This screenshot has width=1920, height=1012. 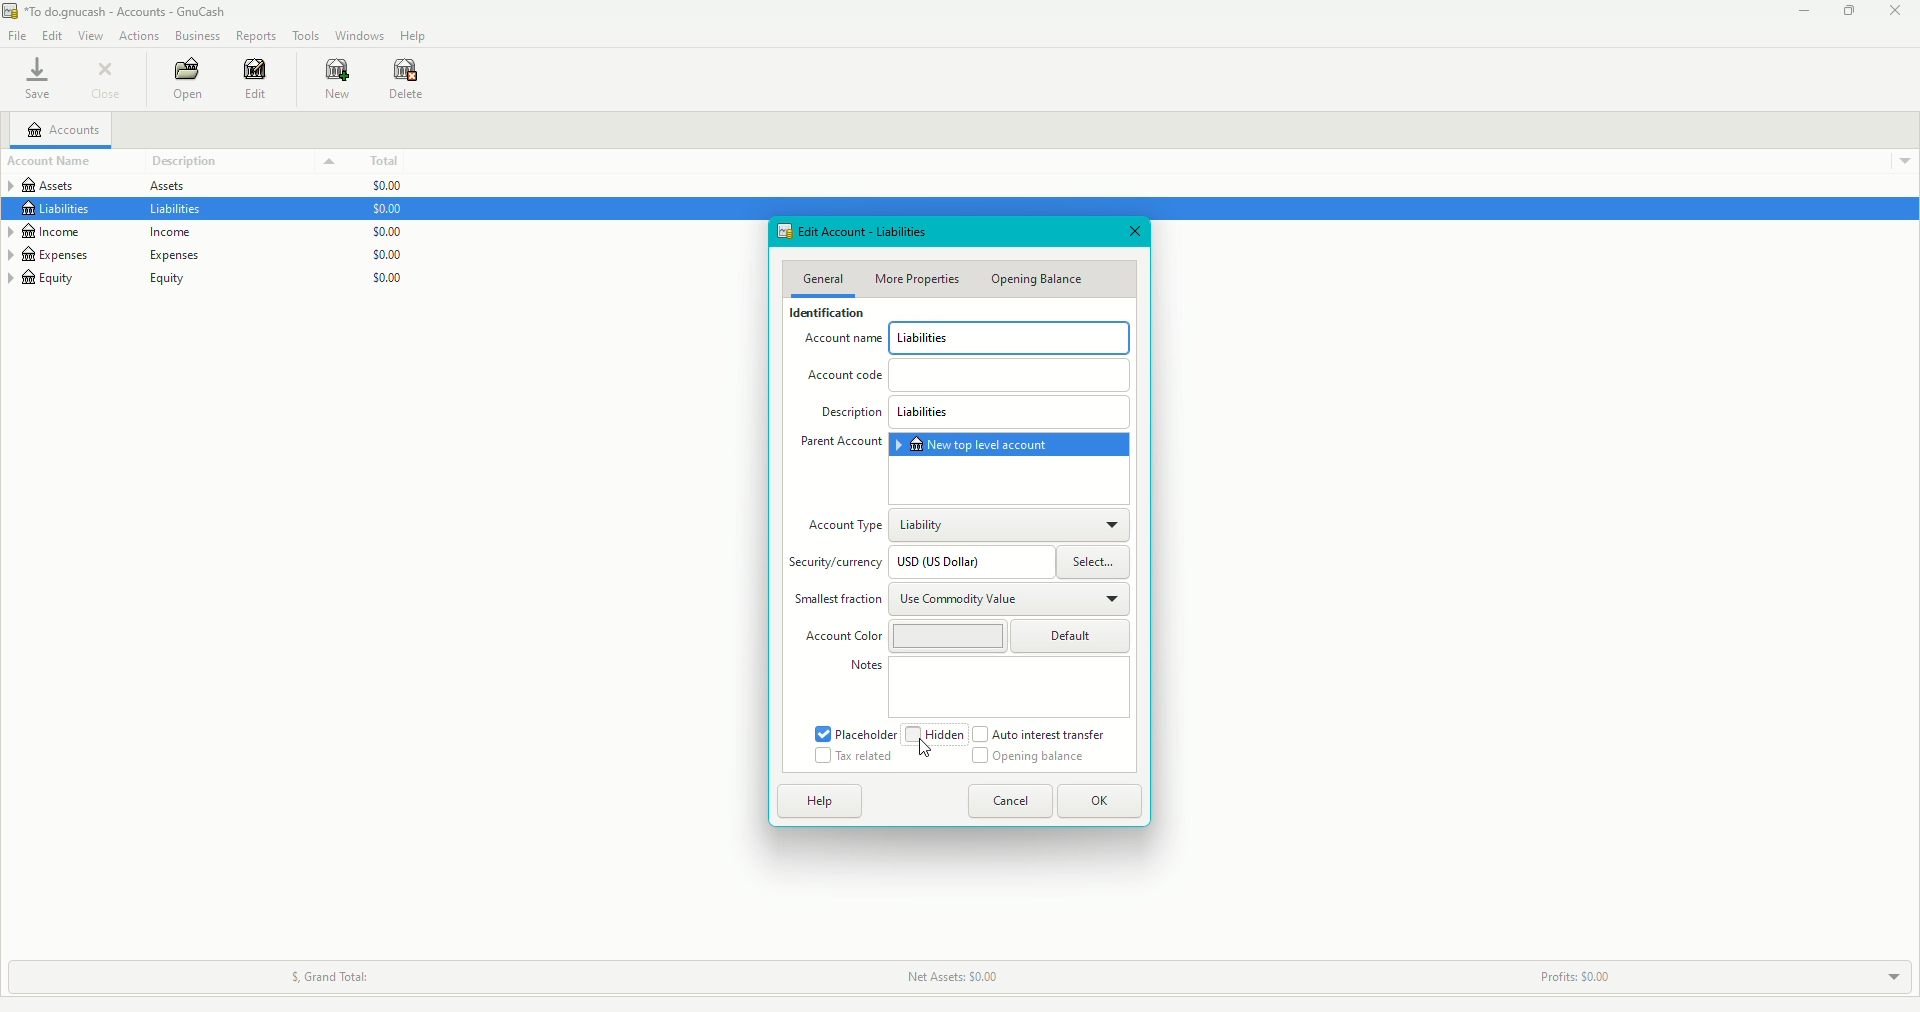 What do you see at coordinates (414, 36) in the screenshot?
I see `Help` at bounding box center [414, 36].